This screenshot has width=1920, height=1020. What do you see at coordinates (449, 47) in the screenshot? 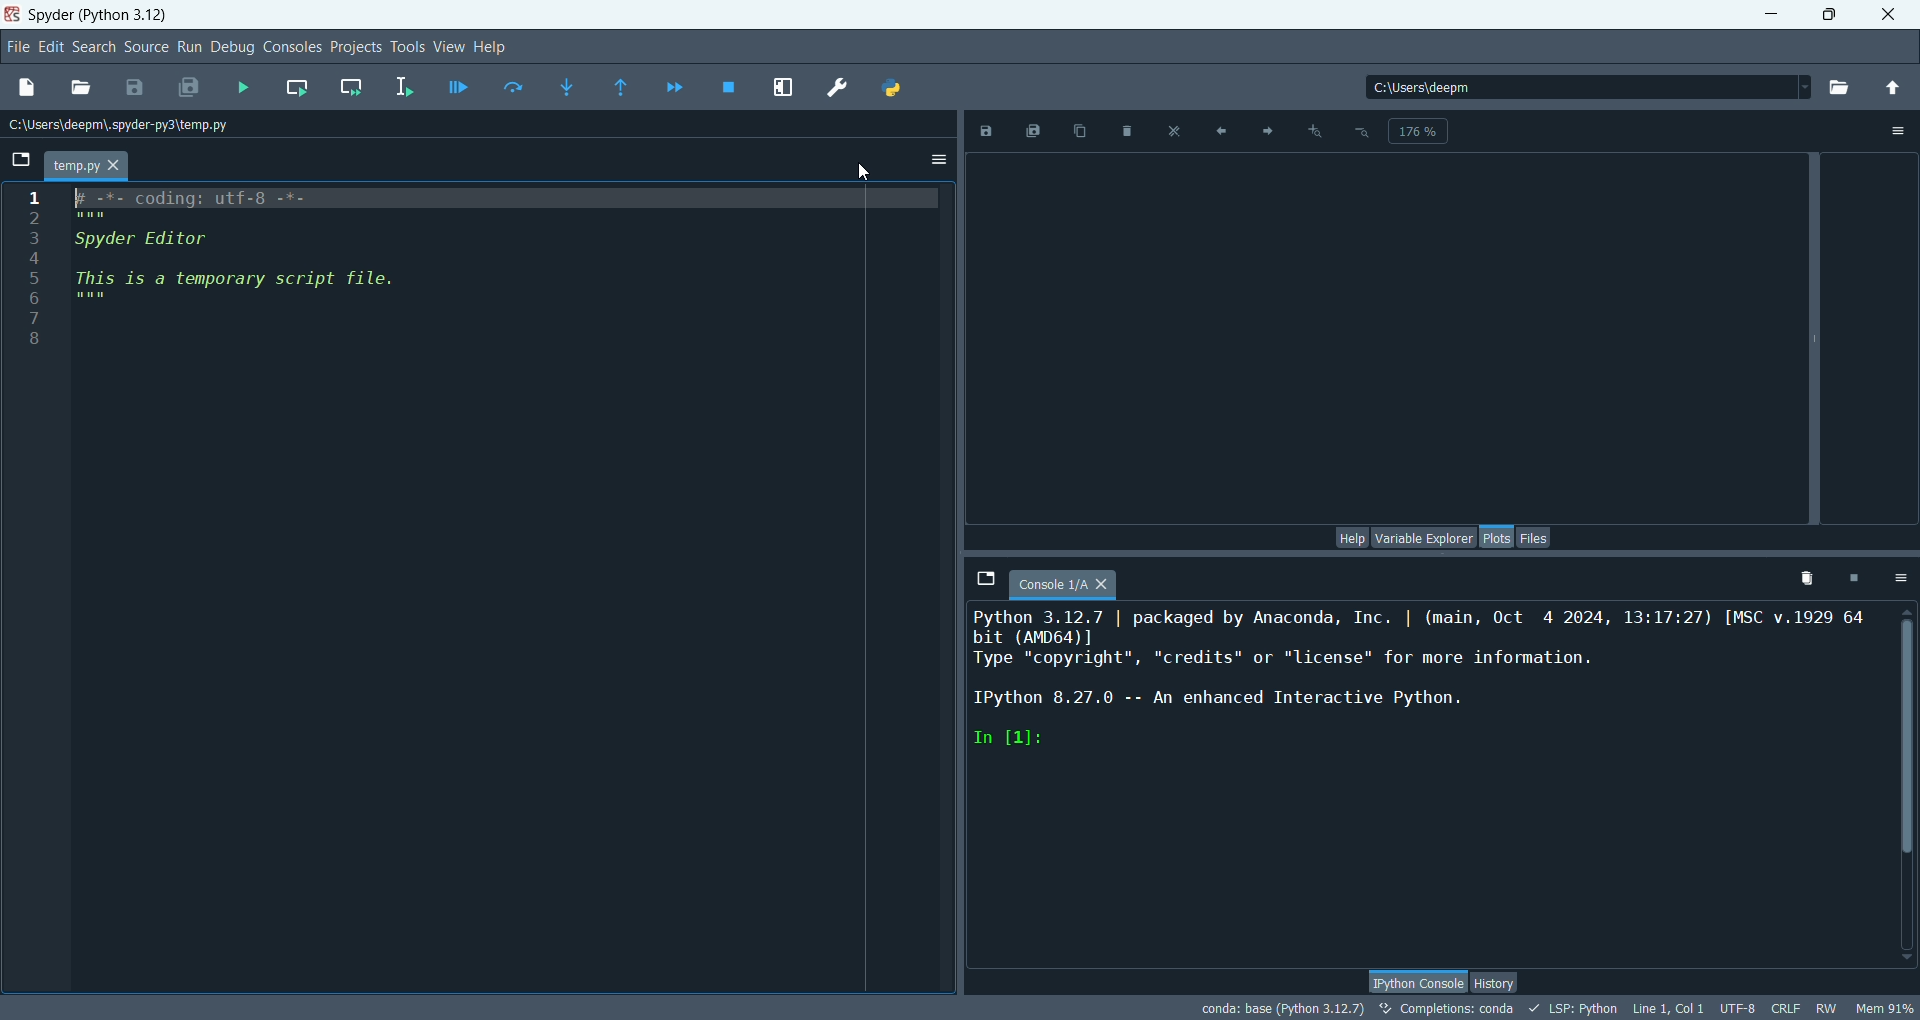
I see `view` at bounding box center [449, 47].